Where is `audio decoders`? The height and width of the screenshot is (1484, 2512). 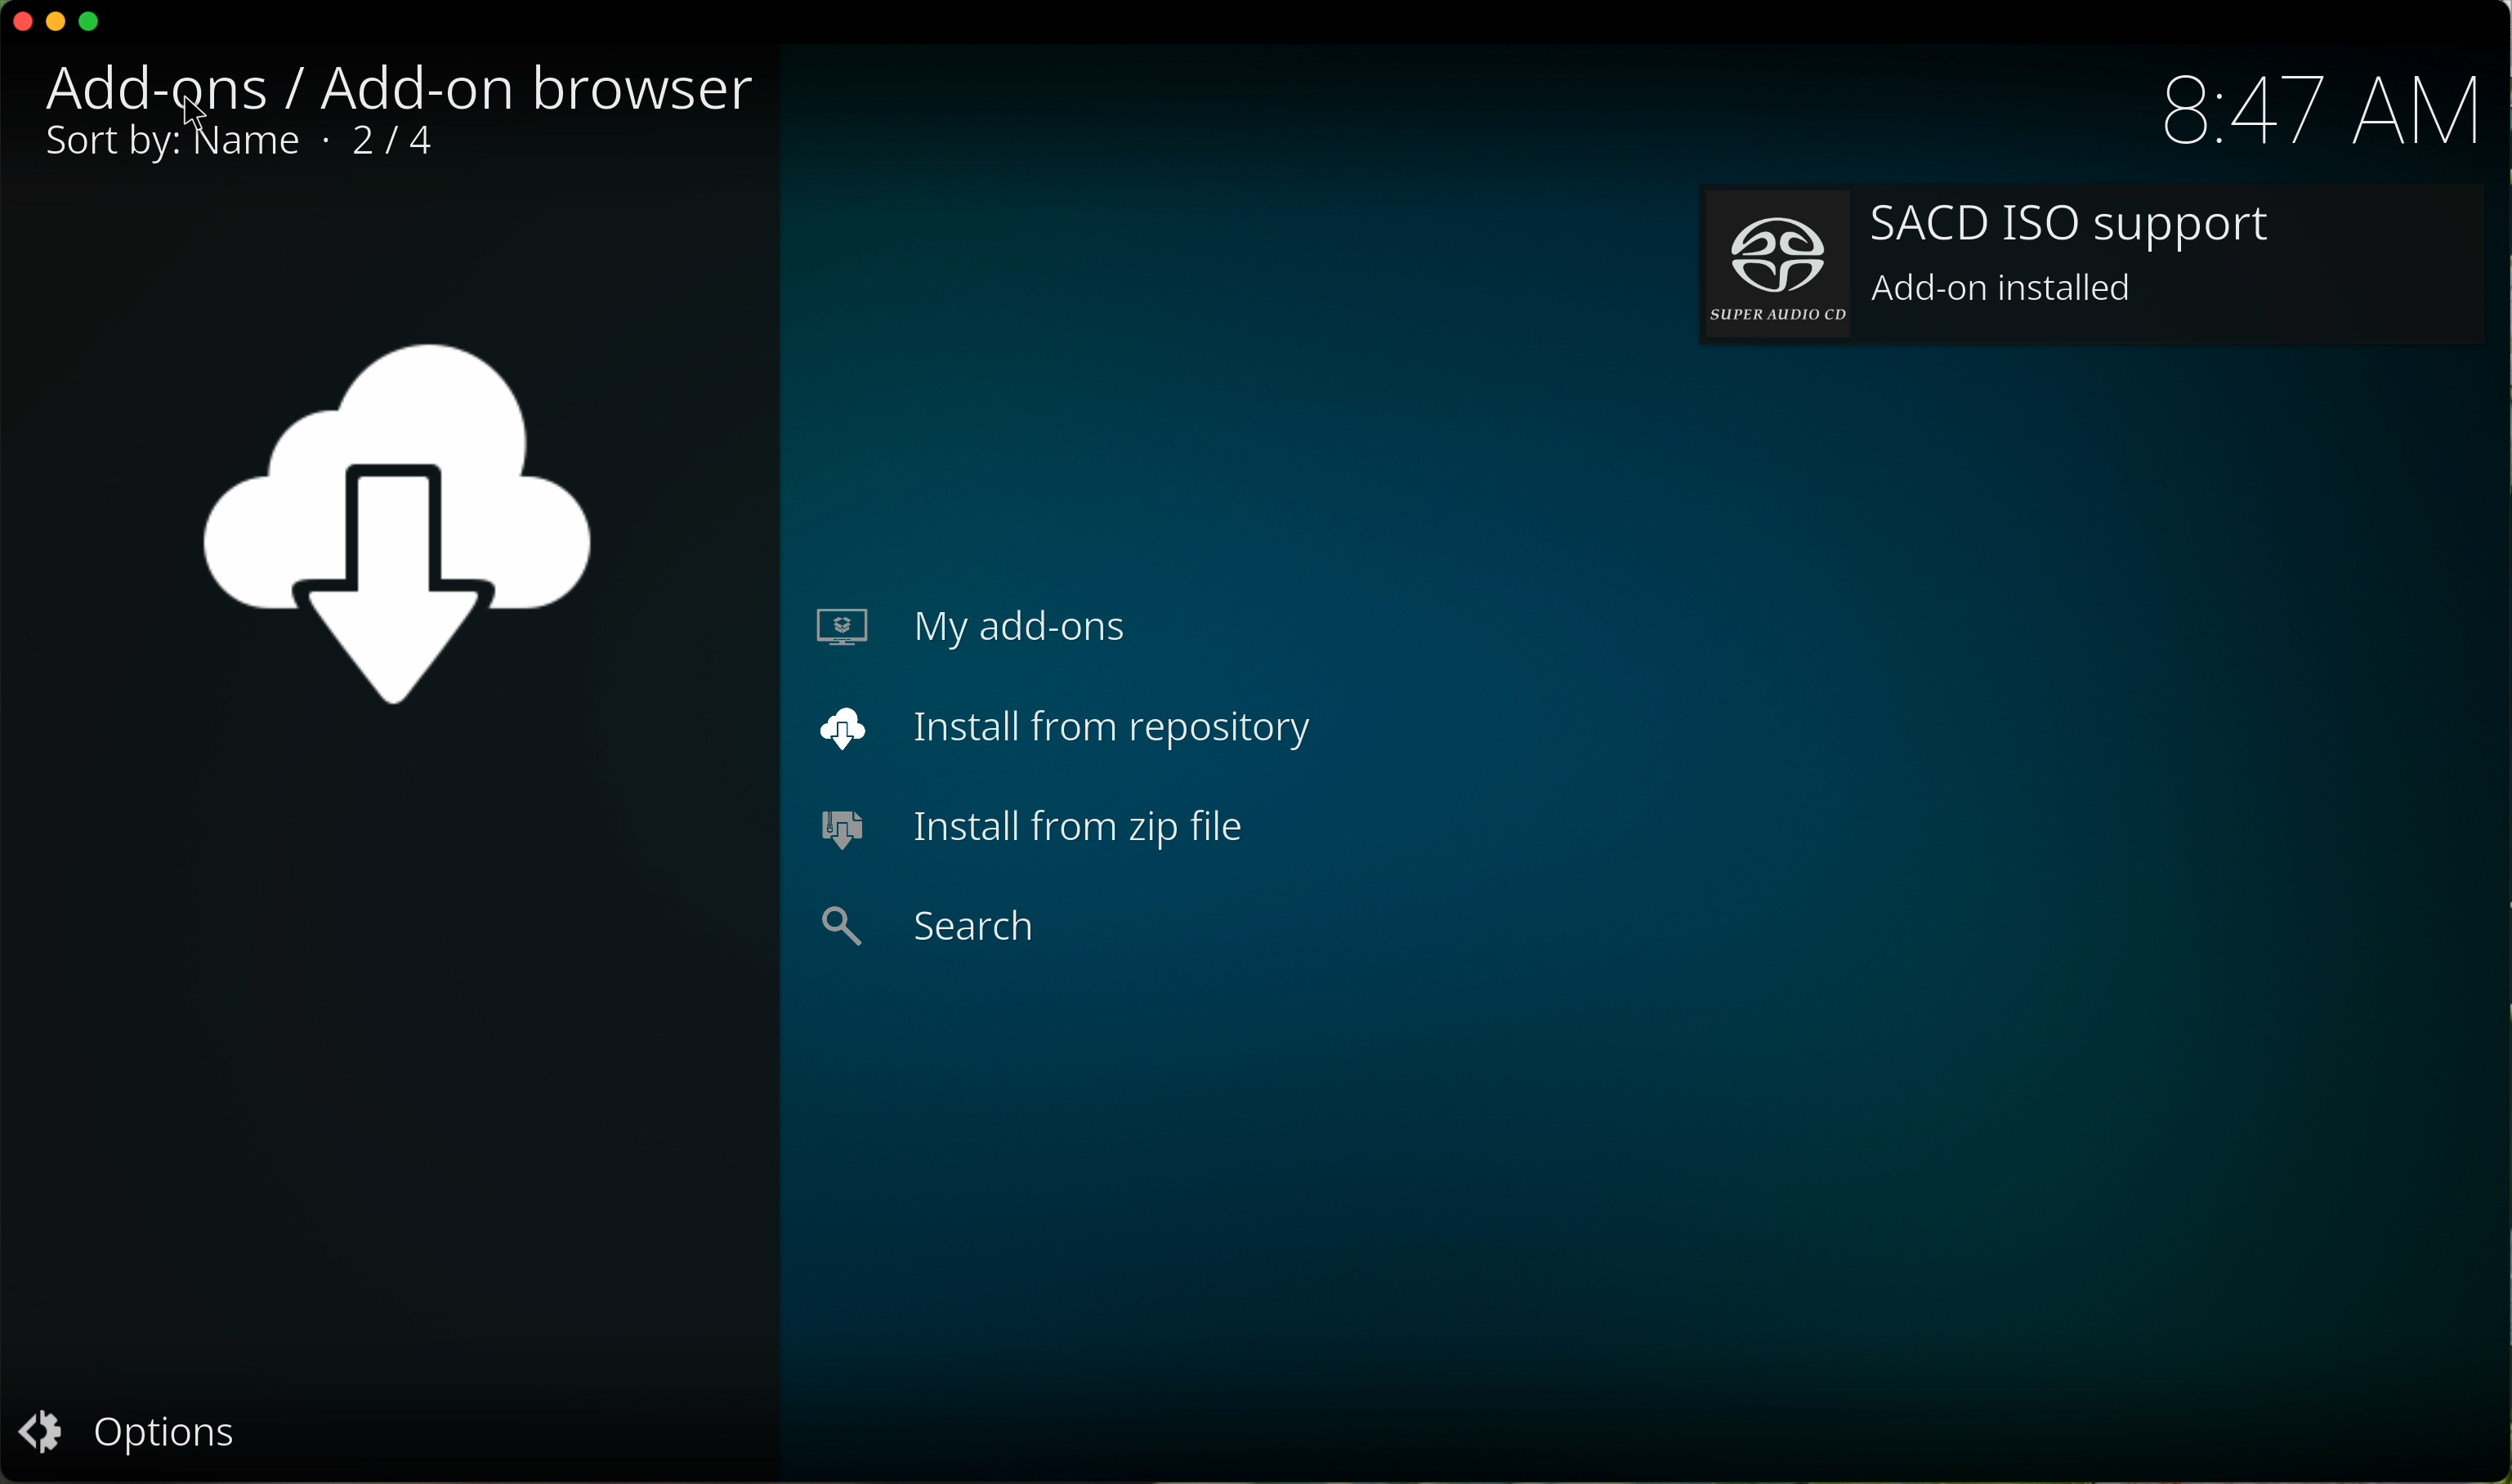
audio decoders is located at coordinates (535, 84).